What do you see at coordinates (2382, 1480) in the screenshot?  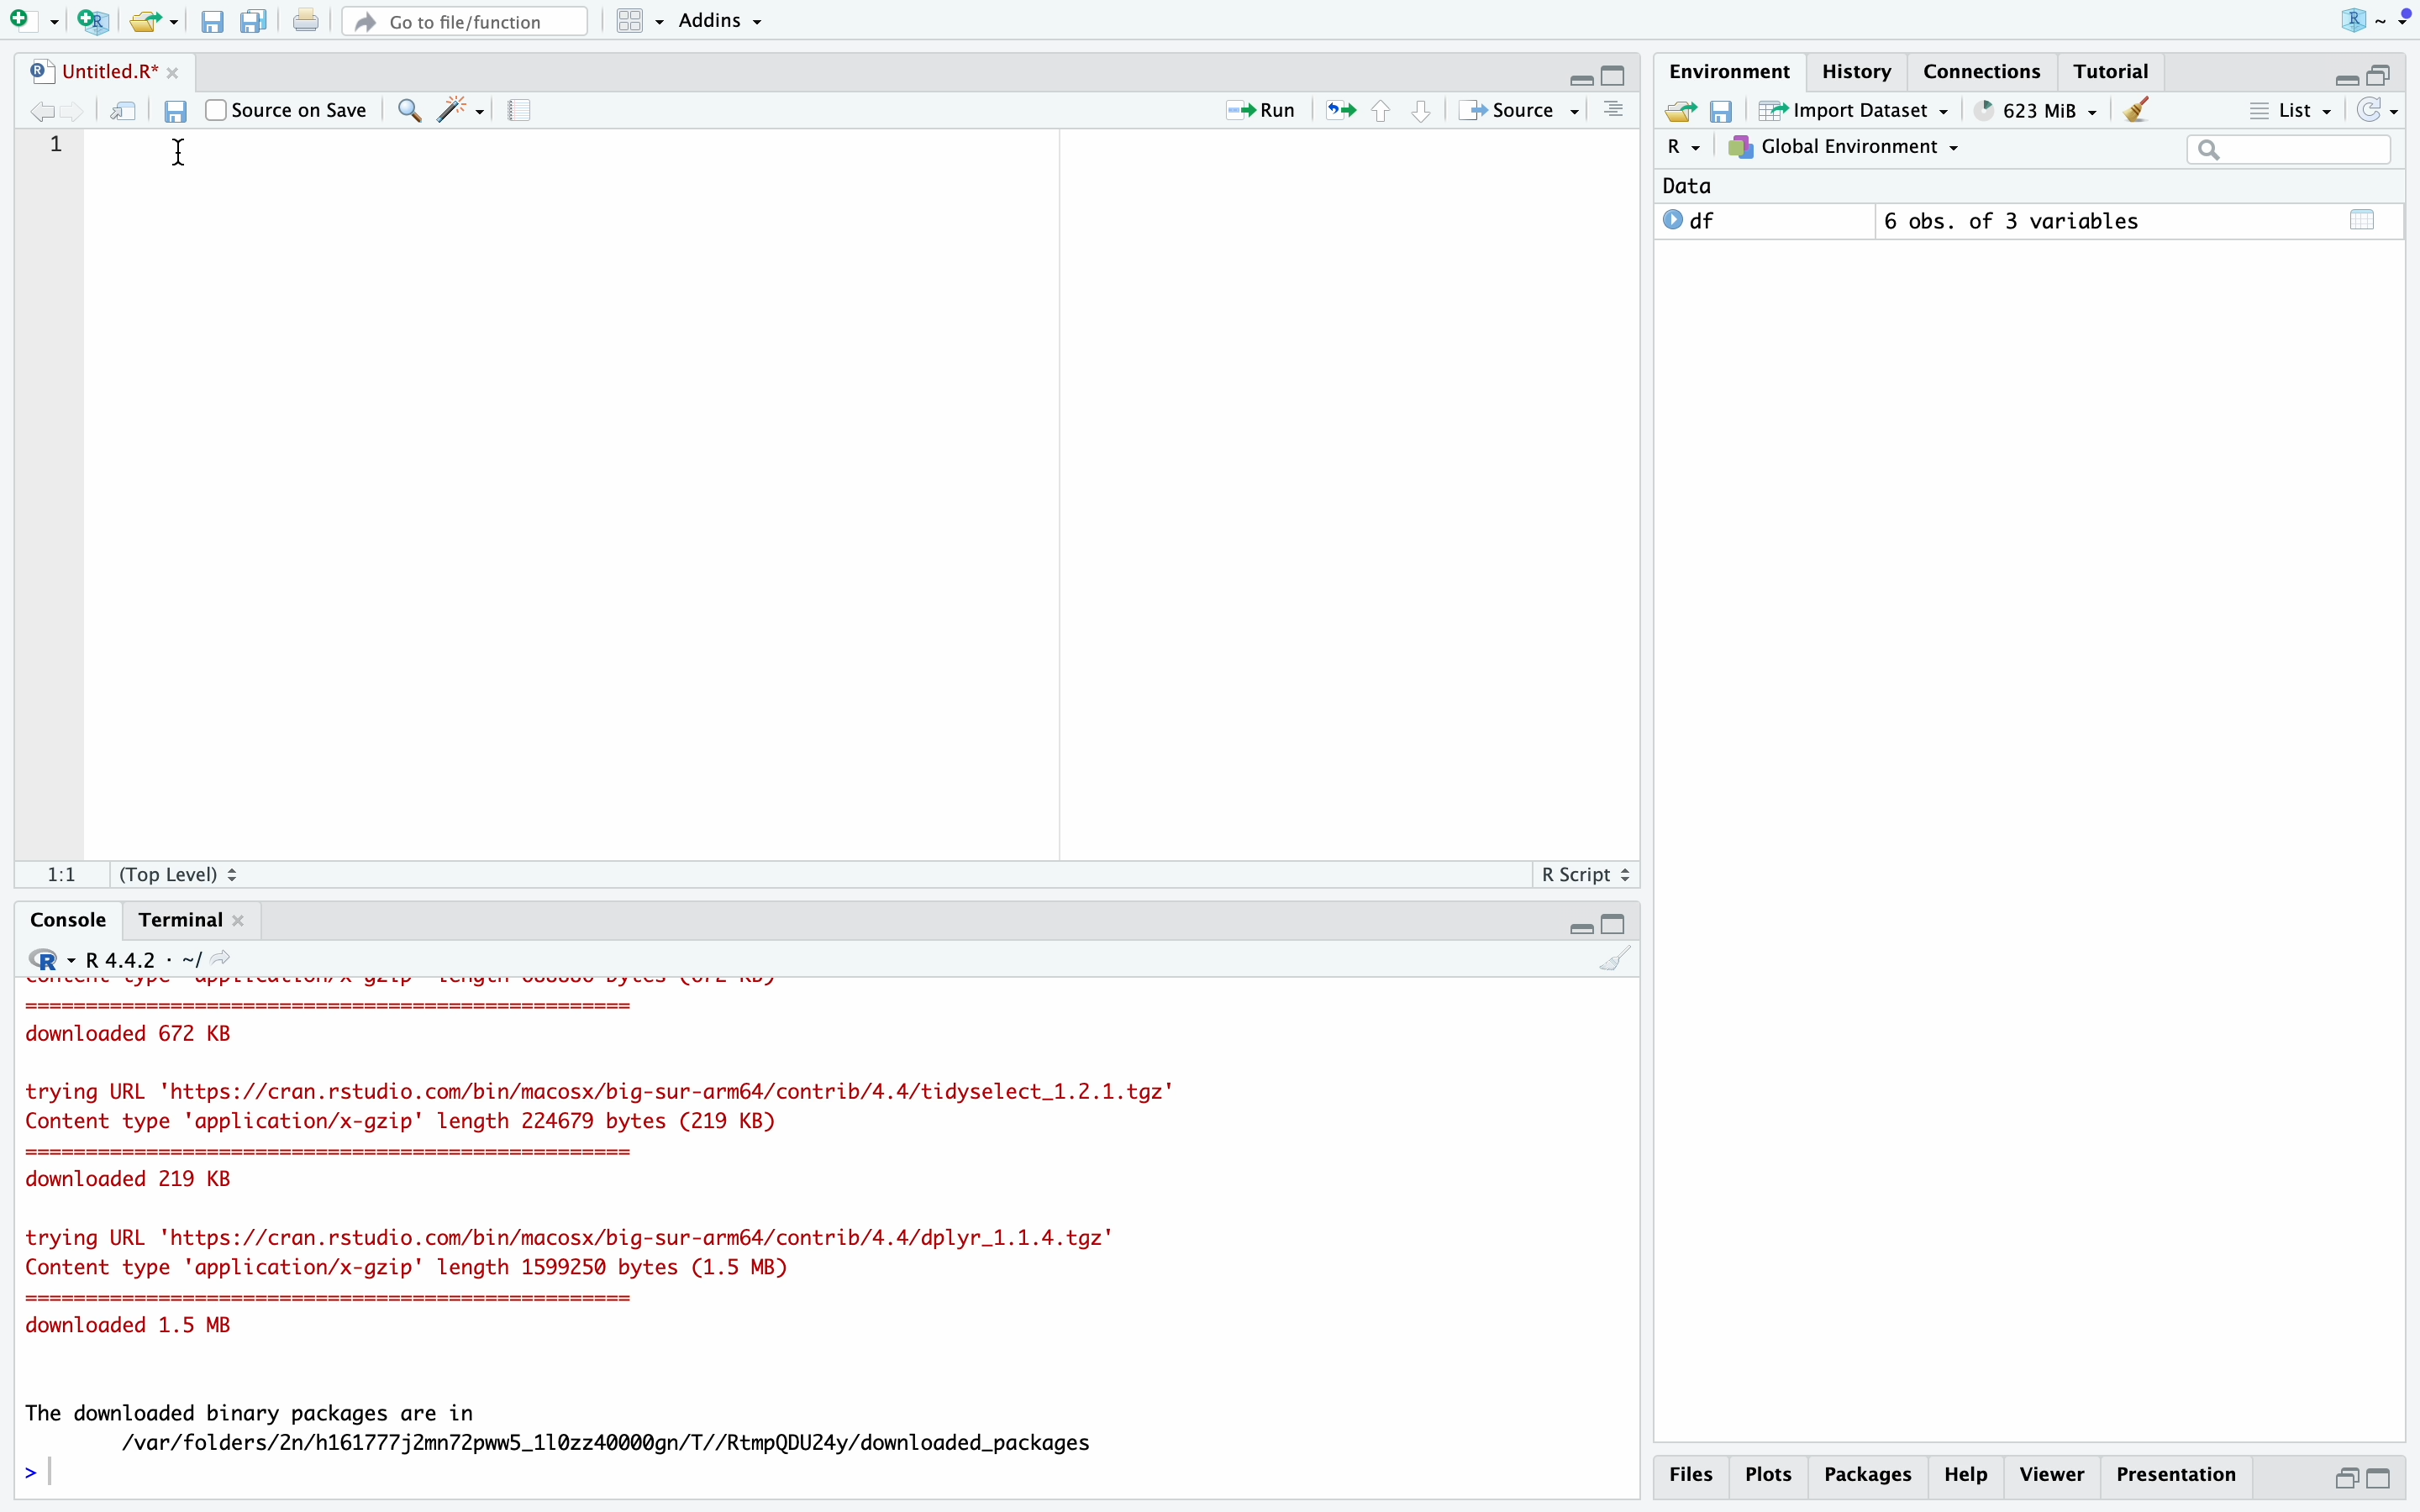 I see `Full Height` at bounding box center [2382, 1480].